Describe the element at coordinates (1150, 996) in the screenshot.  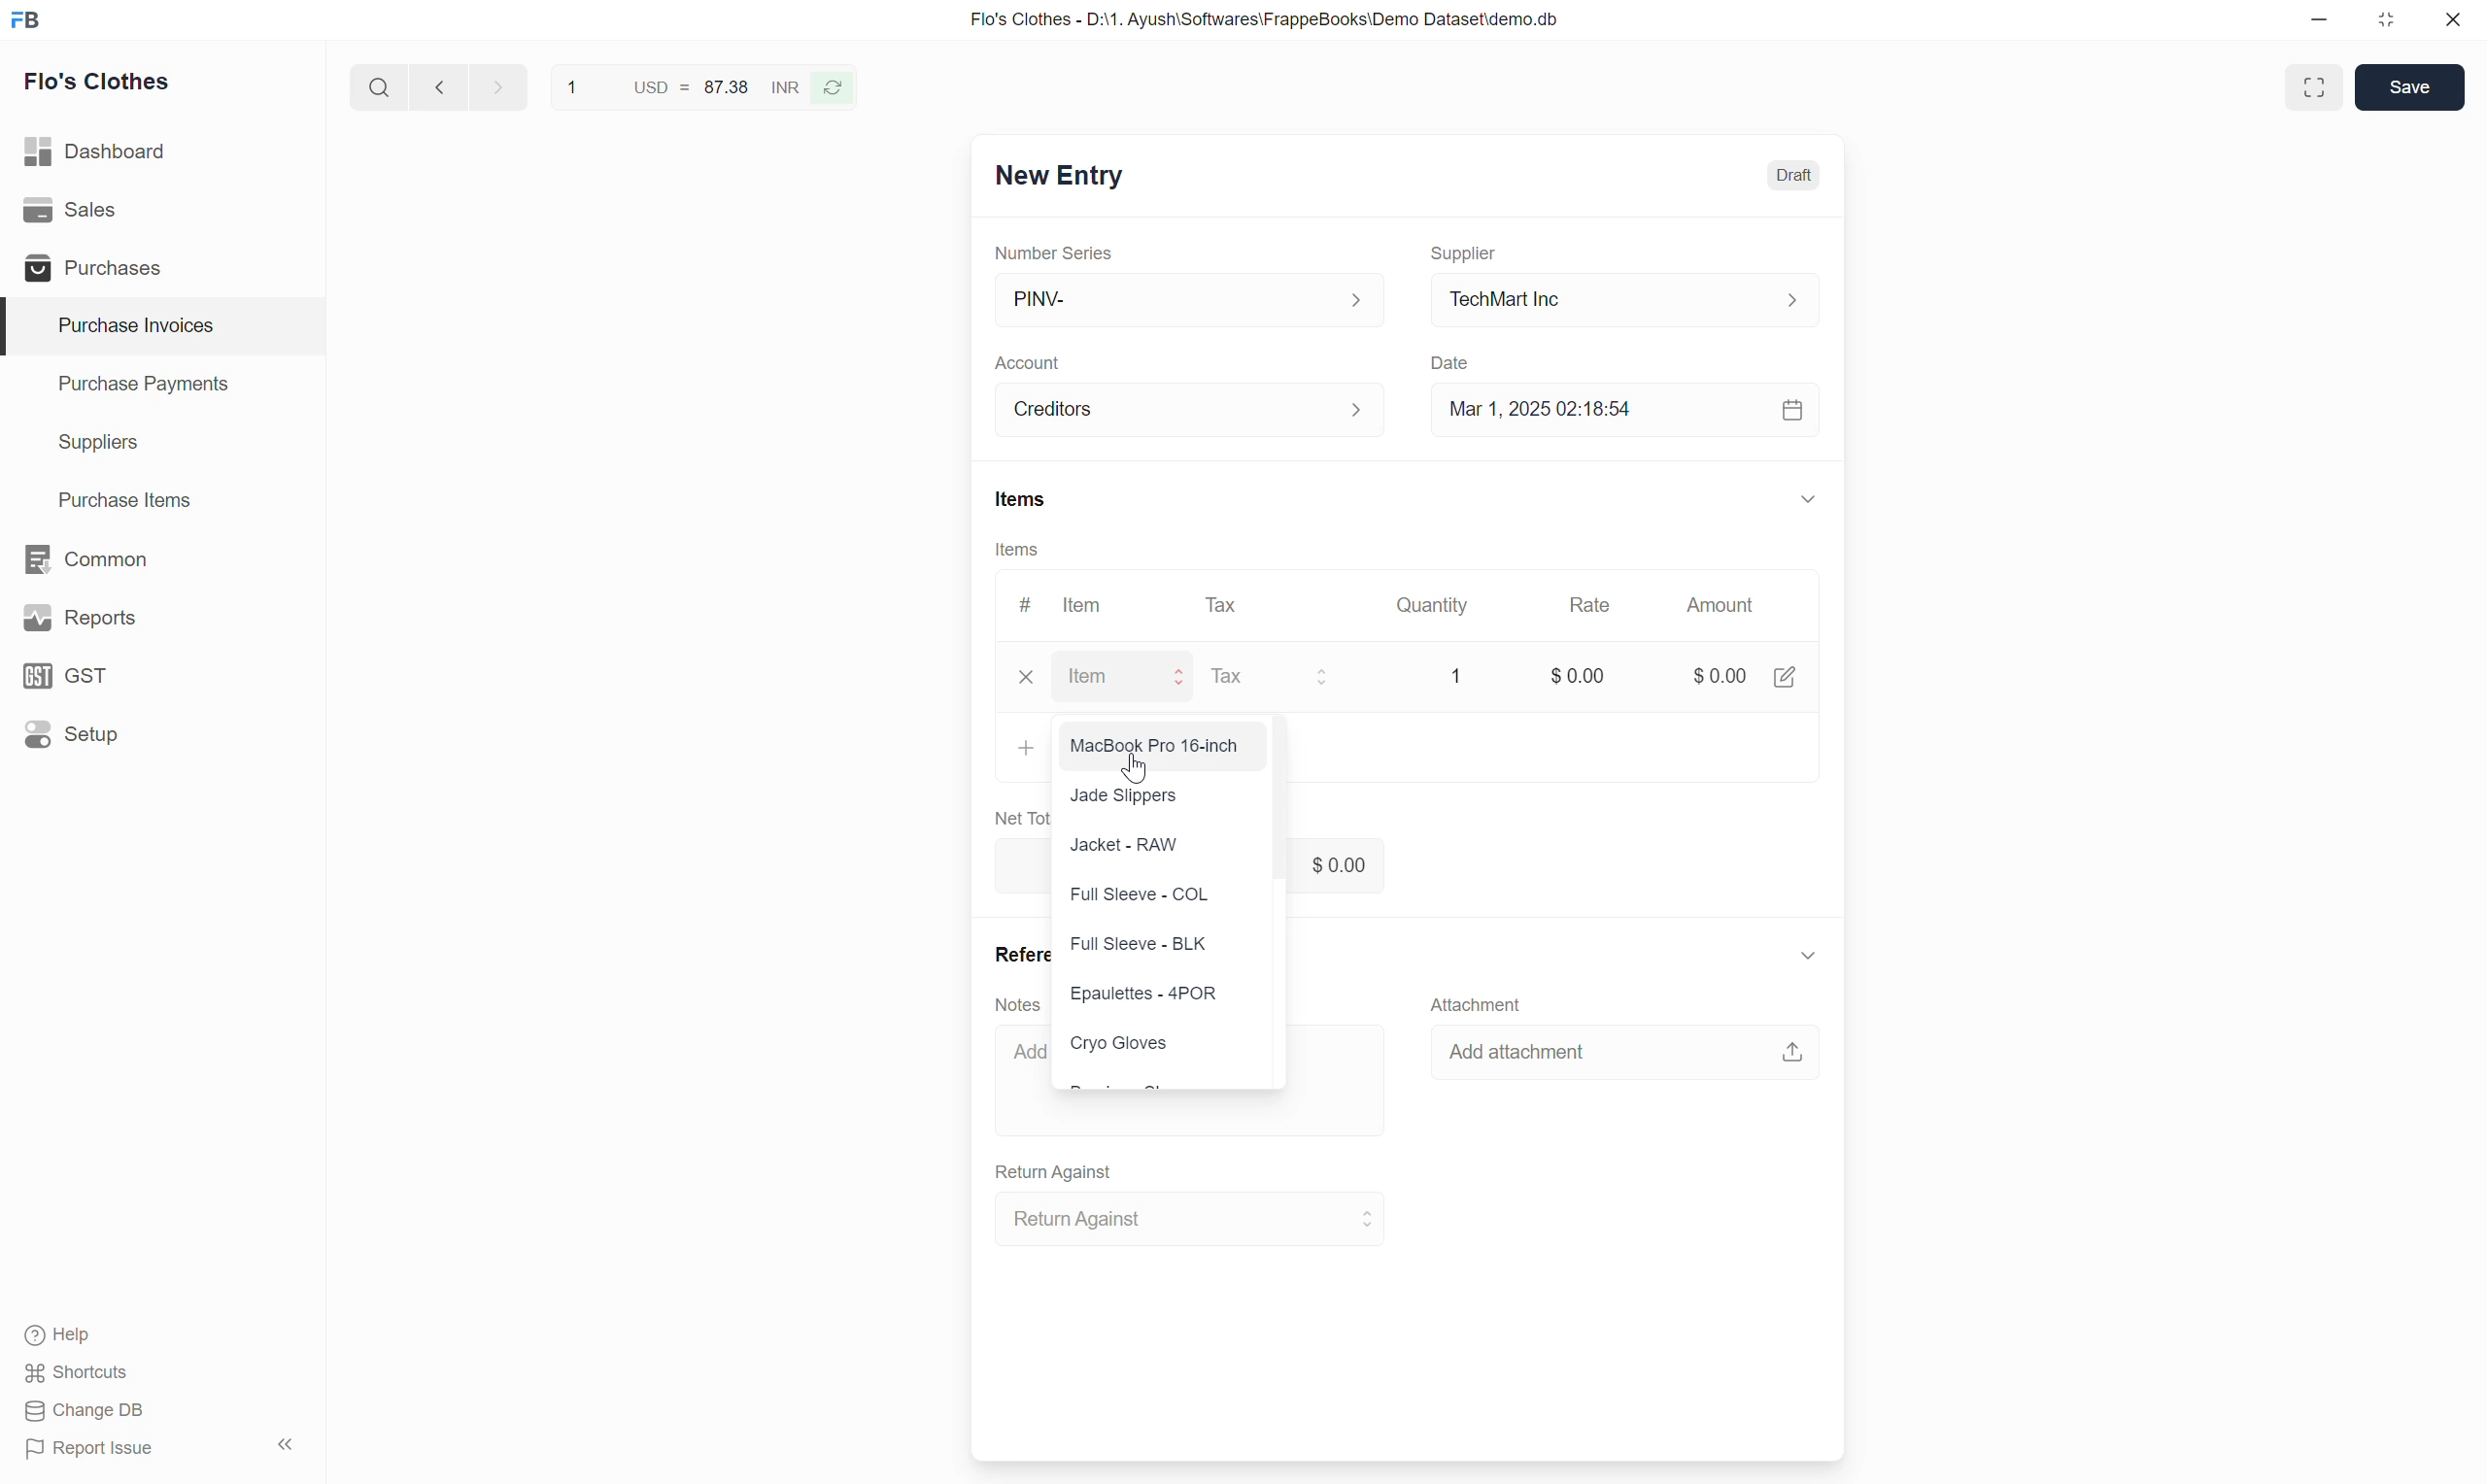
I see `Epaulettes - 4POR` at that location.